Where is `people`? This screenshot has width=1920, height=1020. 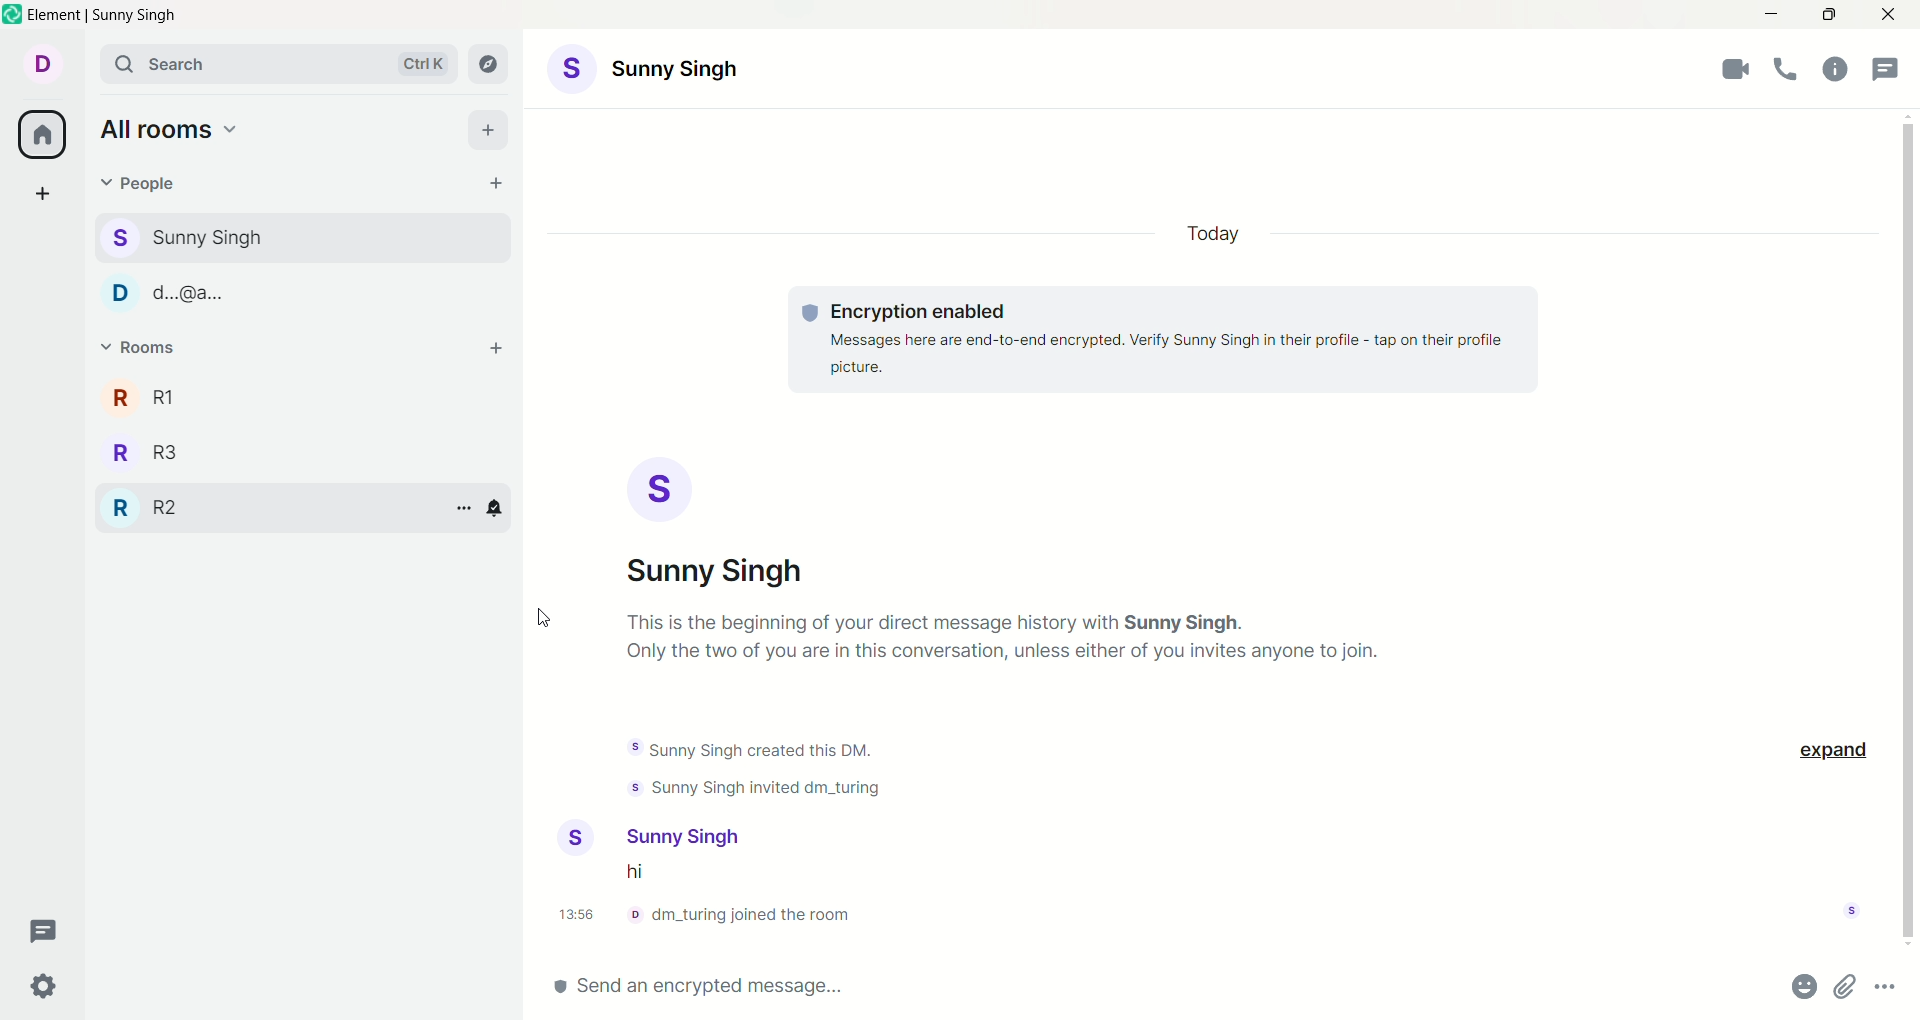 people is located at coordinates (151, 184).